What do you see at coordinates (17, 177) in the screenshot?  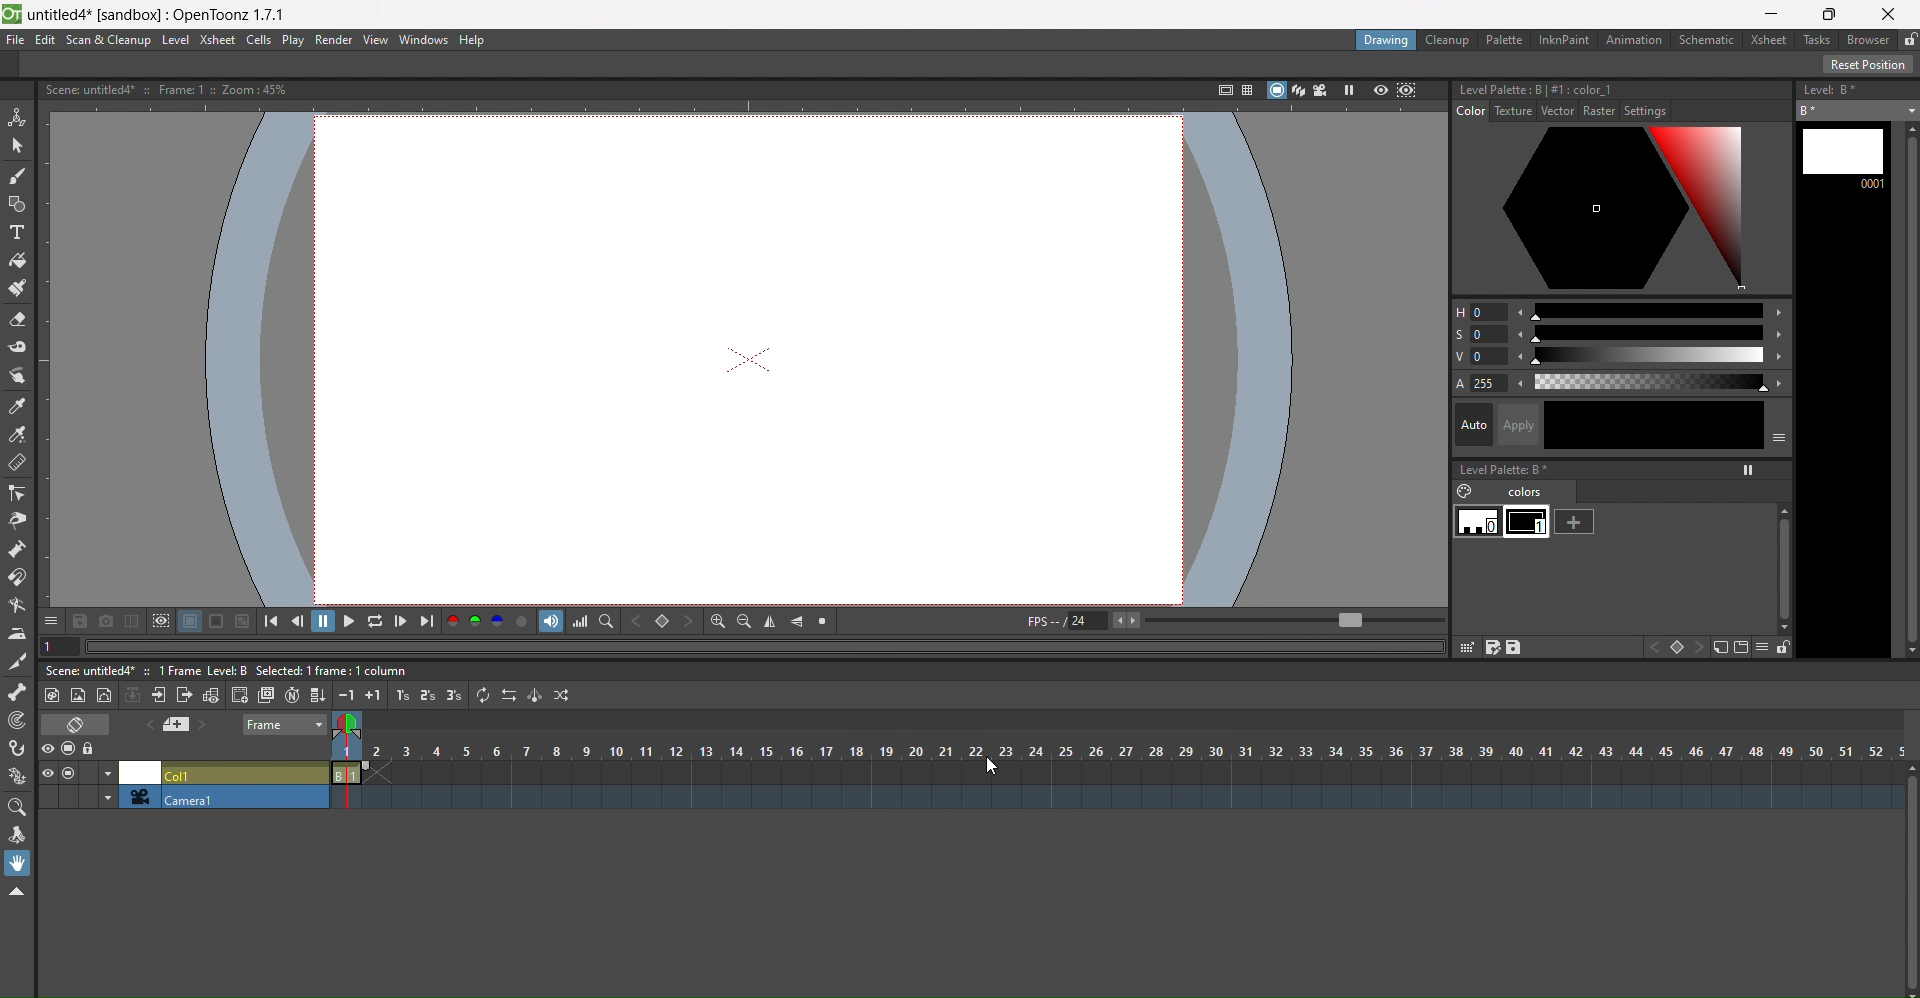 I see `brush tool` at bounding box center [17, 177].